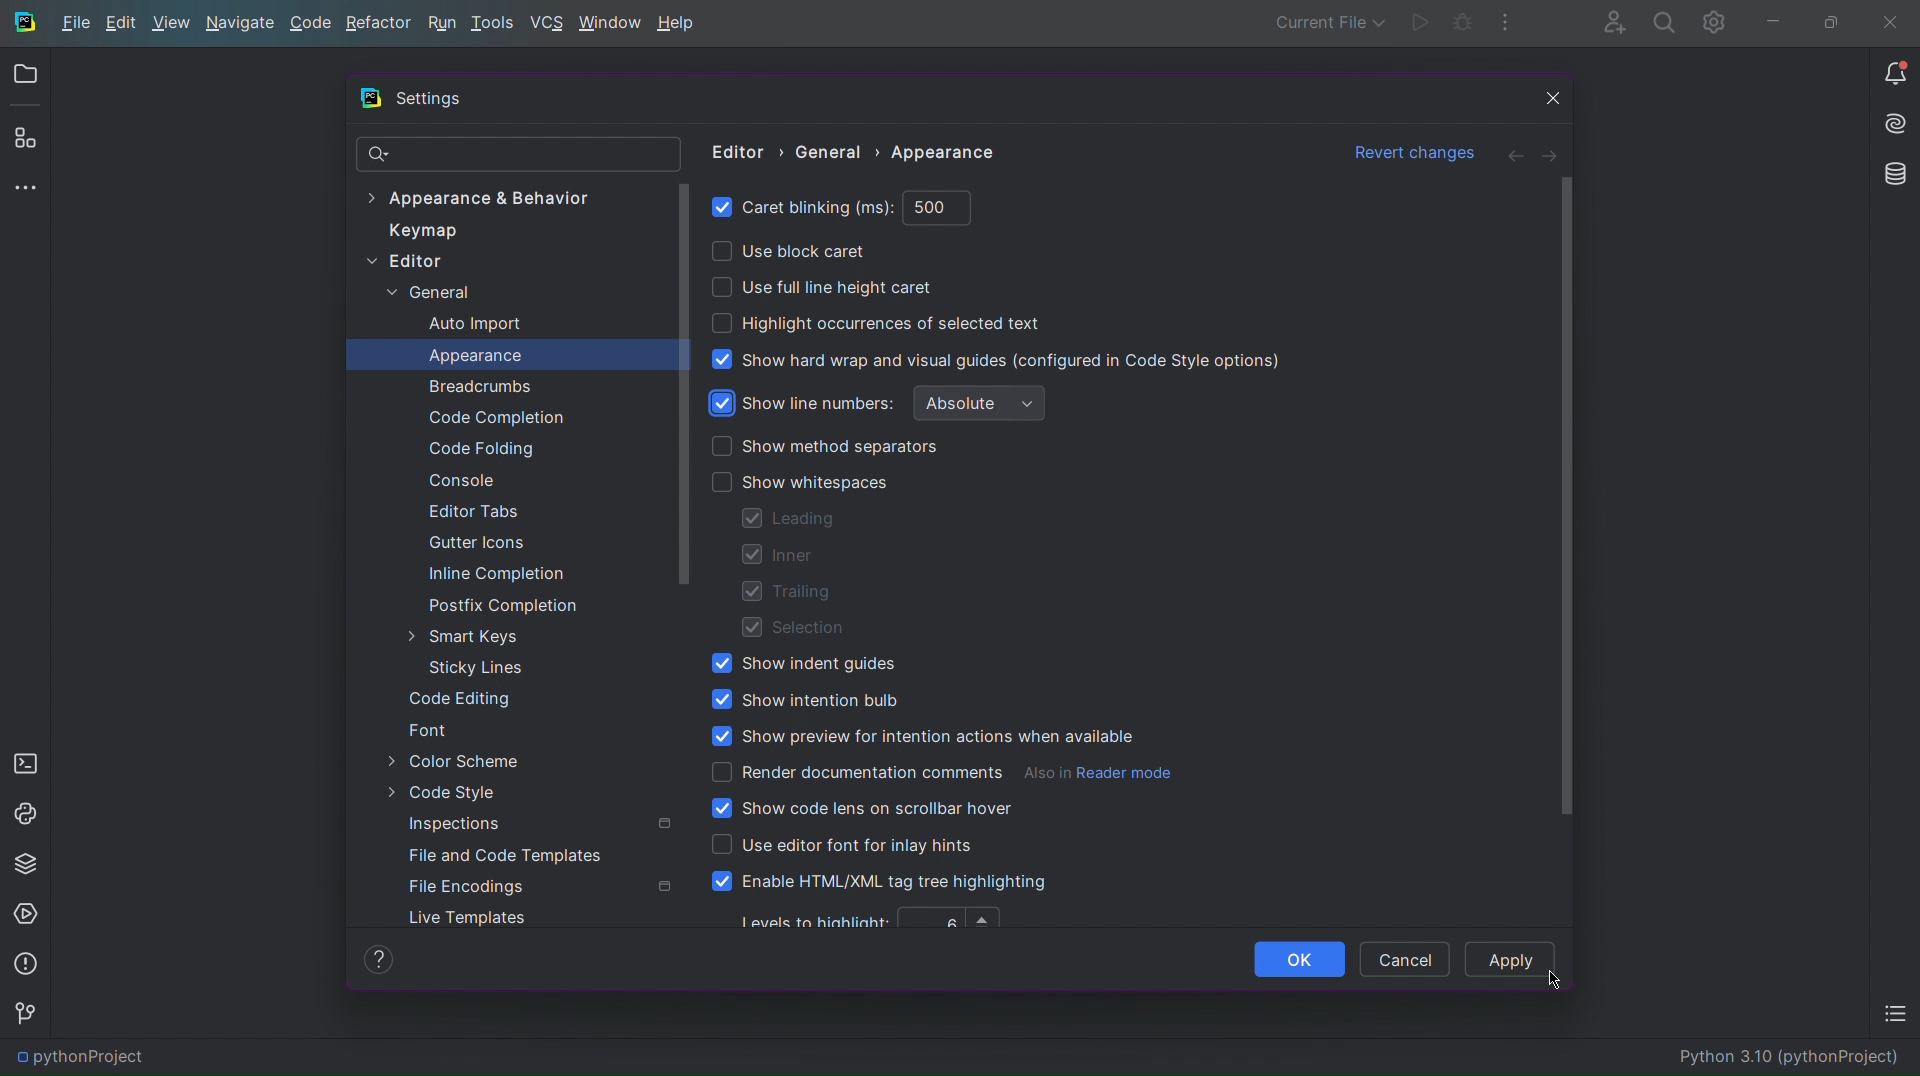  I want to click on Scrollbar, so click(687, 384).